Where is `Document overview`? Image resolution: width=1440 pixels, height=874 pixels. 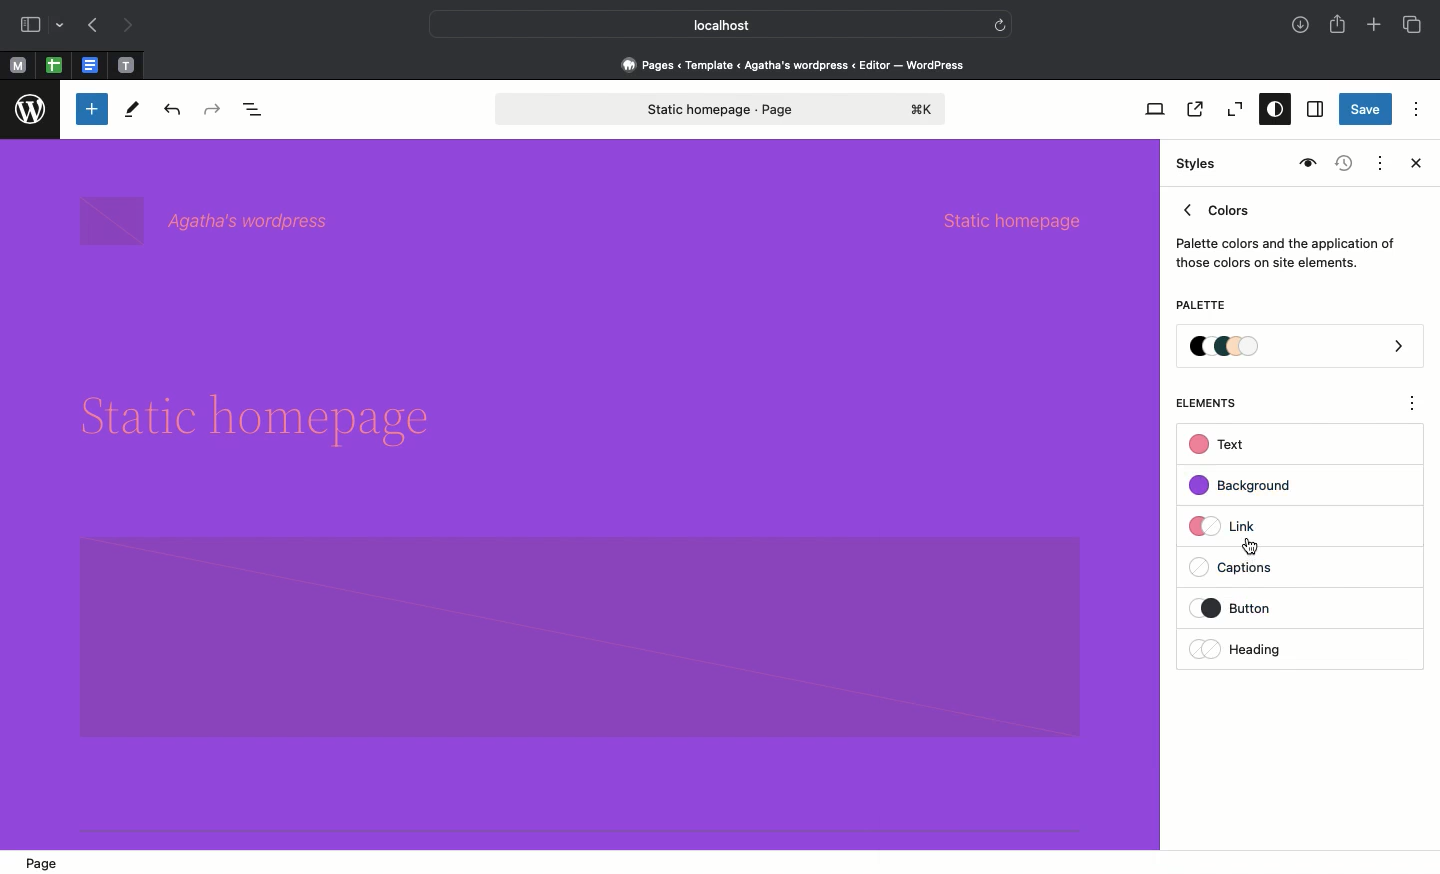
Document overview is located at coordinates (257, 111).